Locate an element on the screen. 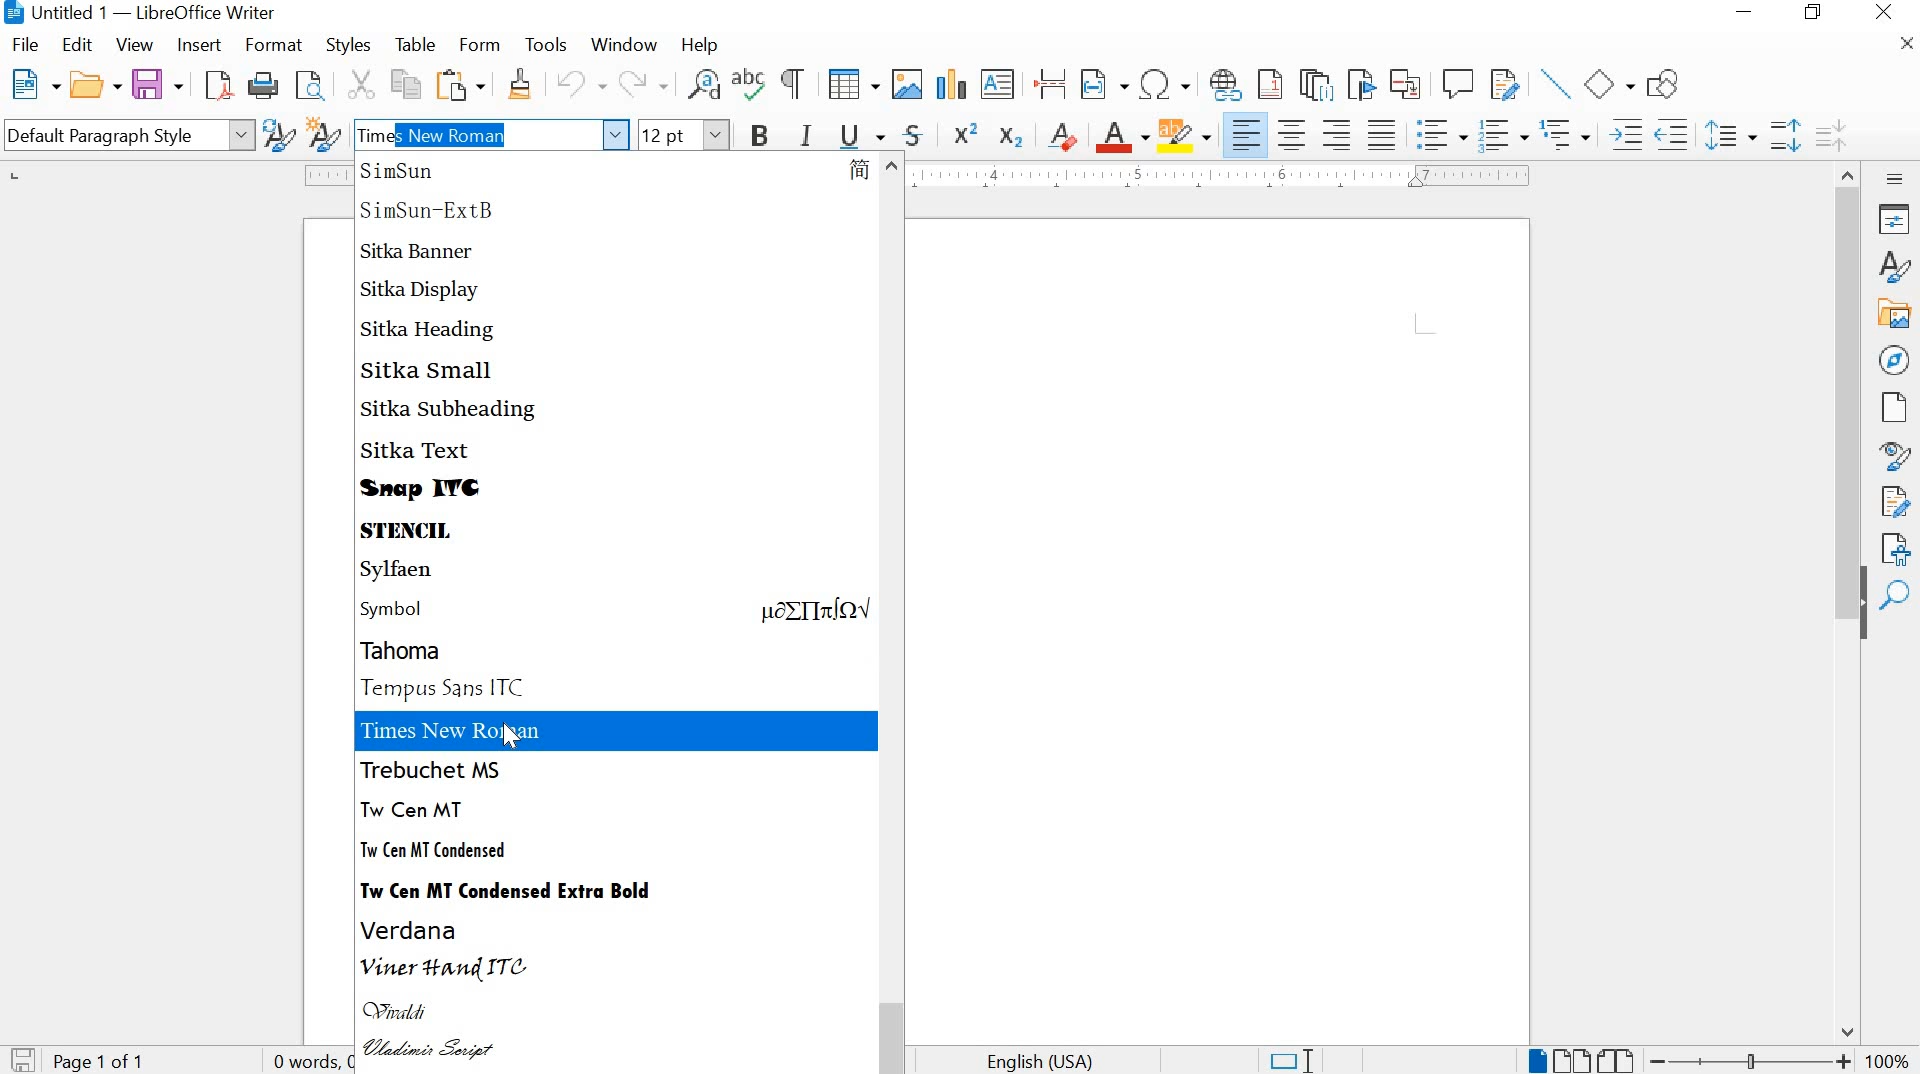 The height and width of the screenshot is (1074, 1920). FONT COLOR is located at coordinates (1121, 138).